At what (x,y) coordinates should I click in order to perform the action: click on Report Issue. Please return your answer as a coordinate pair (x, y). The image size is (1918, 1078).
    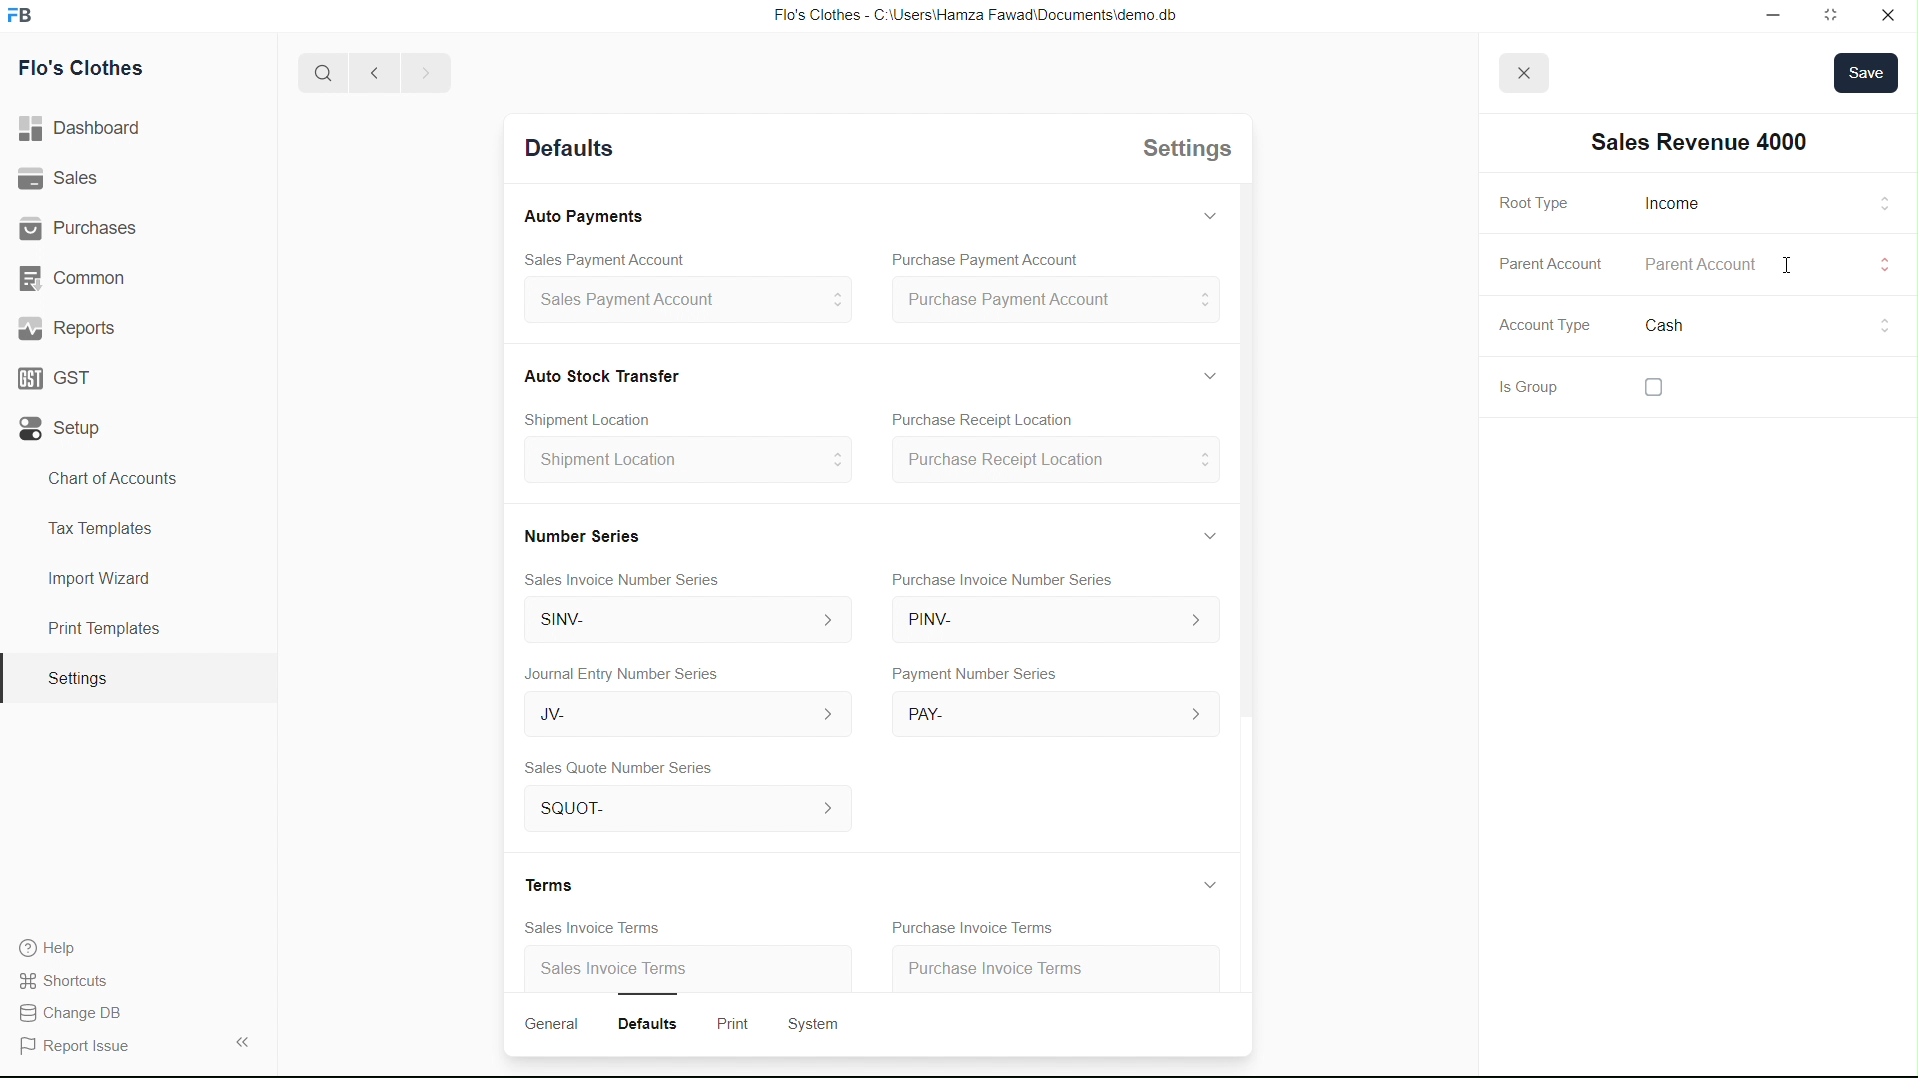
    Looking at the image, I should click on (81, 1047).